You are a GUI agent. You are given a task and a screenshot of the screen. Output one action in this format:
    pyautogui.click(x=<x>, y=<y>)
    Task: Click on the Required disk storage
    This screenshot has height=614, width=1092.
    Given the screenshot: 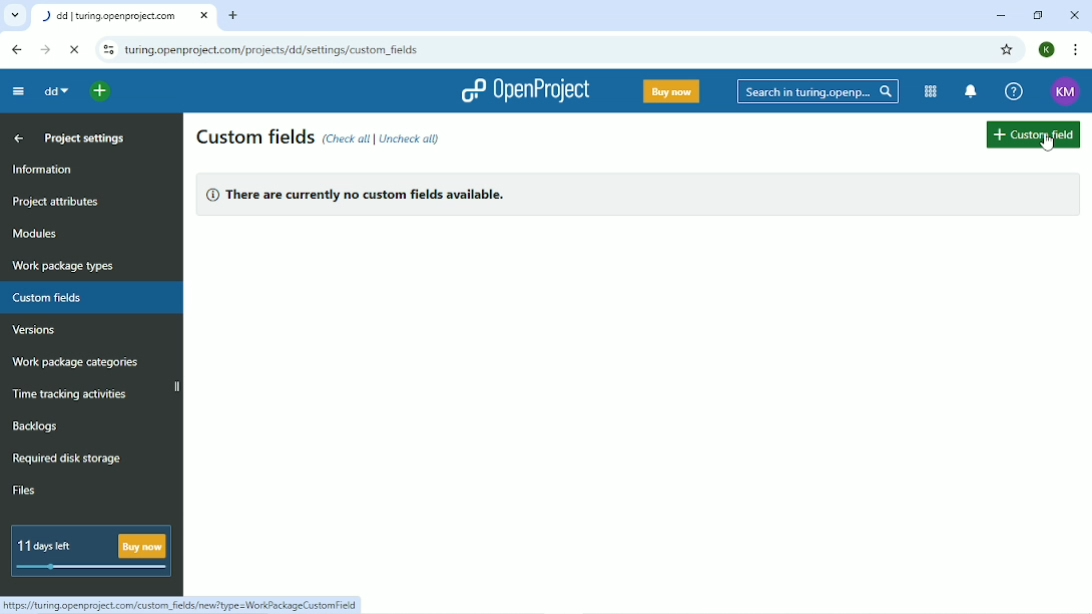 What is the action you would take?
    pyautogui.click(x=68, y=458)
    